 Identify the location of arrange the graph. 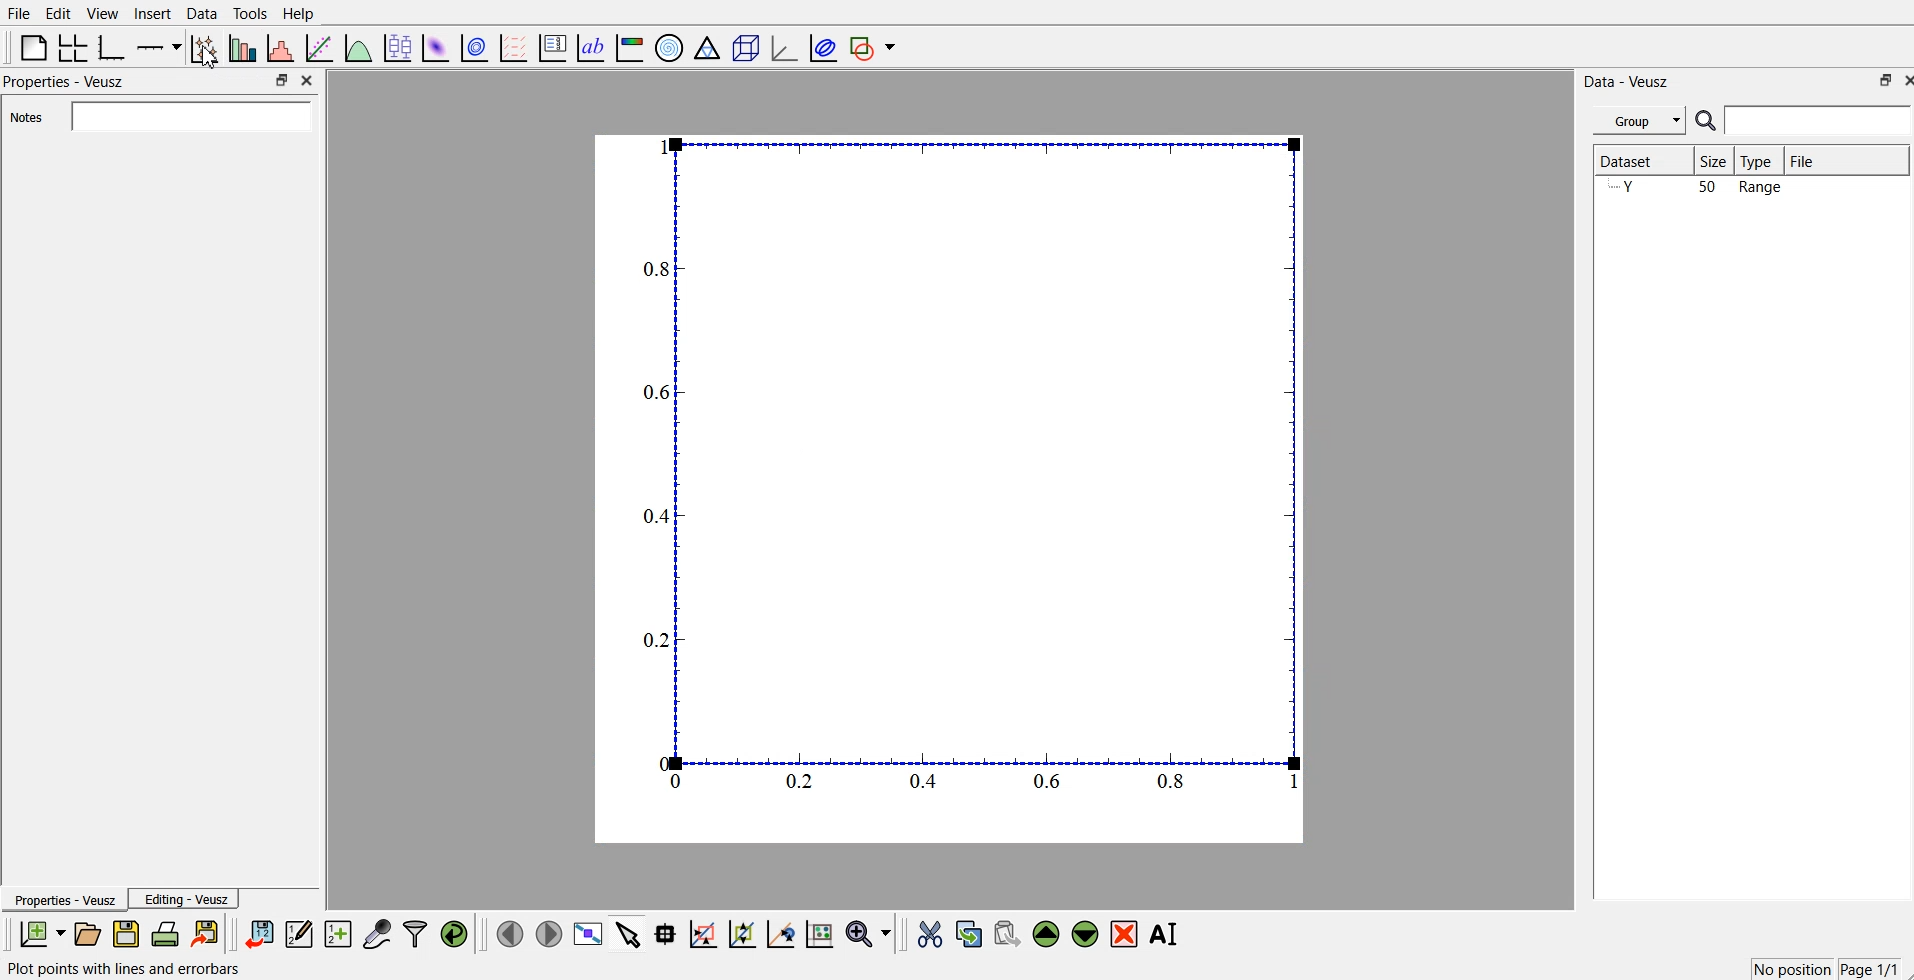
(74, 46).